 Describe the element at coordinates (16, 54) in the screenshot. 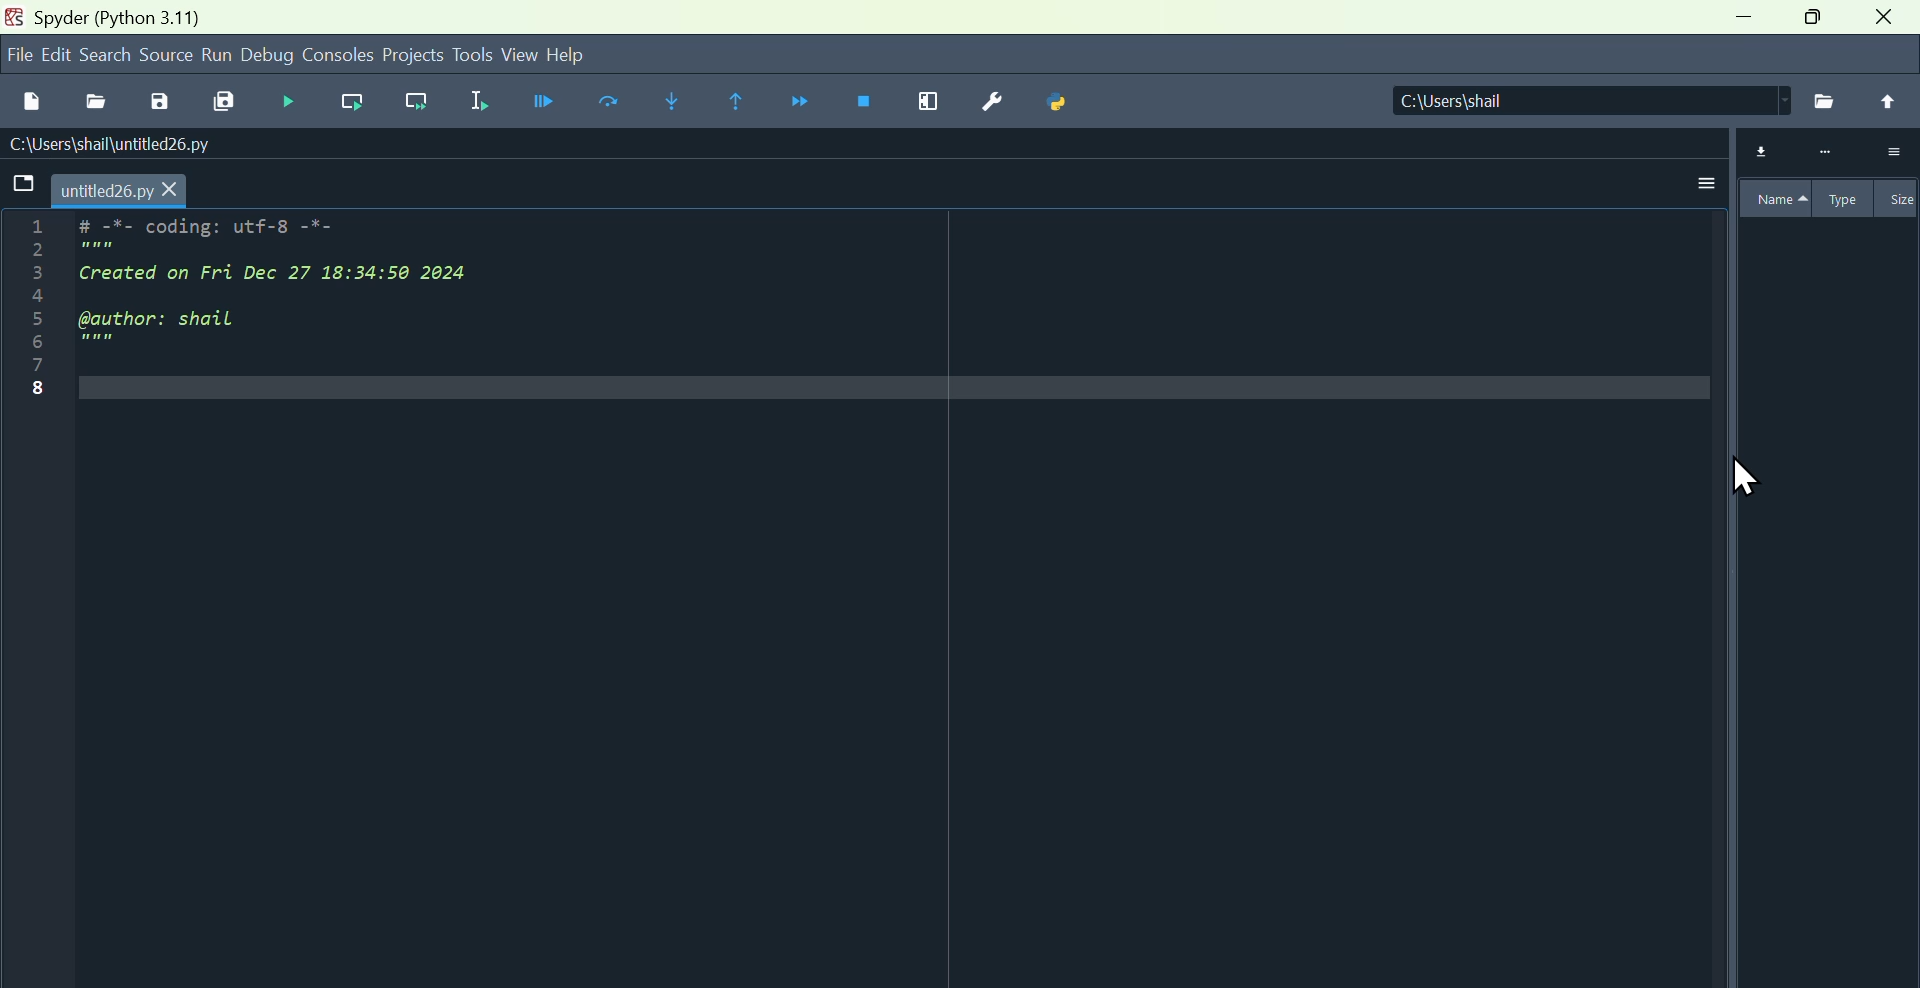

I see `file` at that location.